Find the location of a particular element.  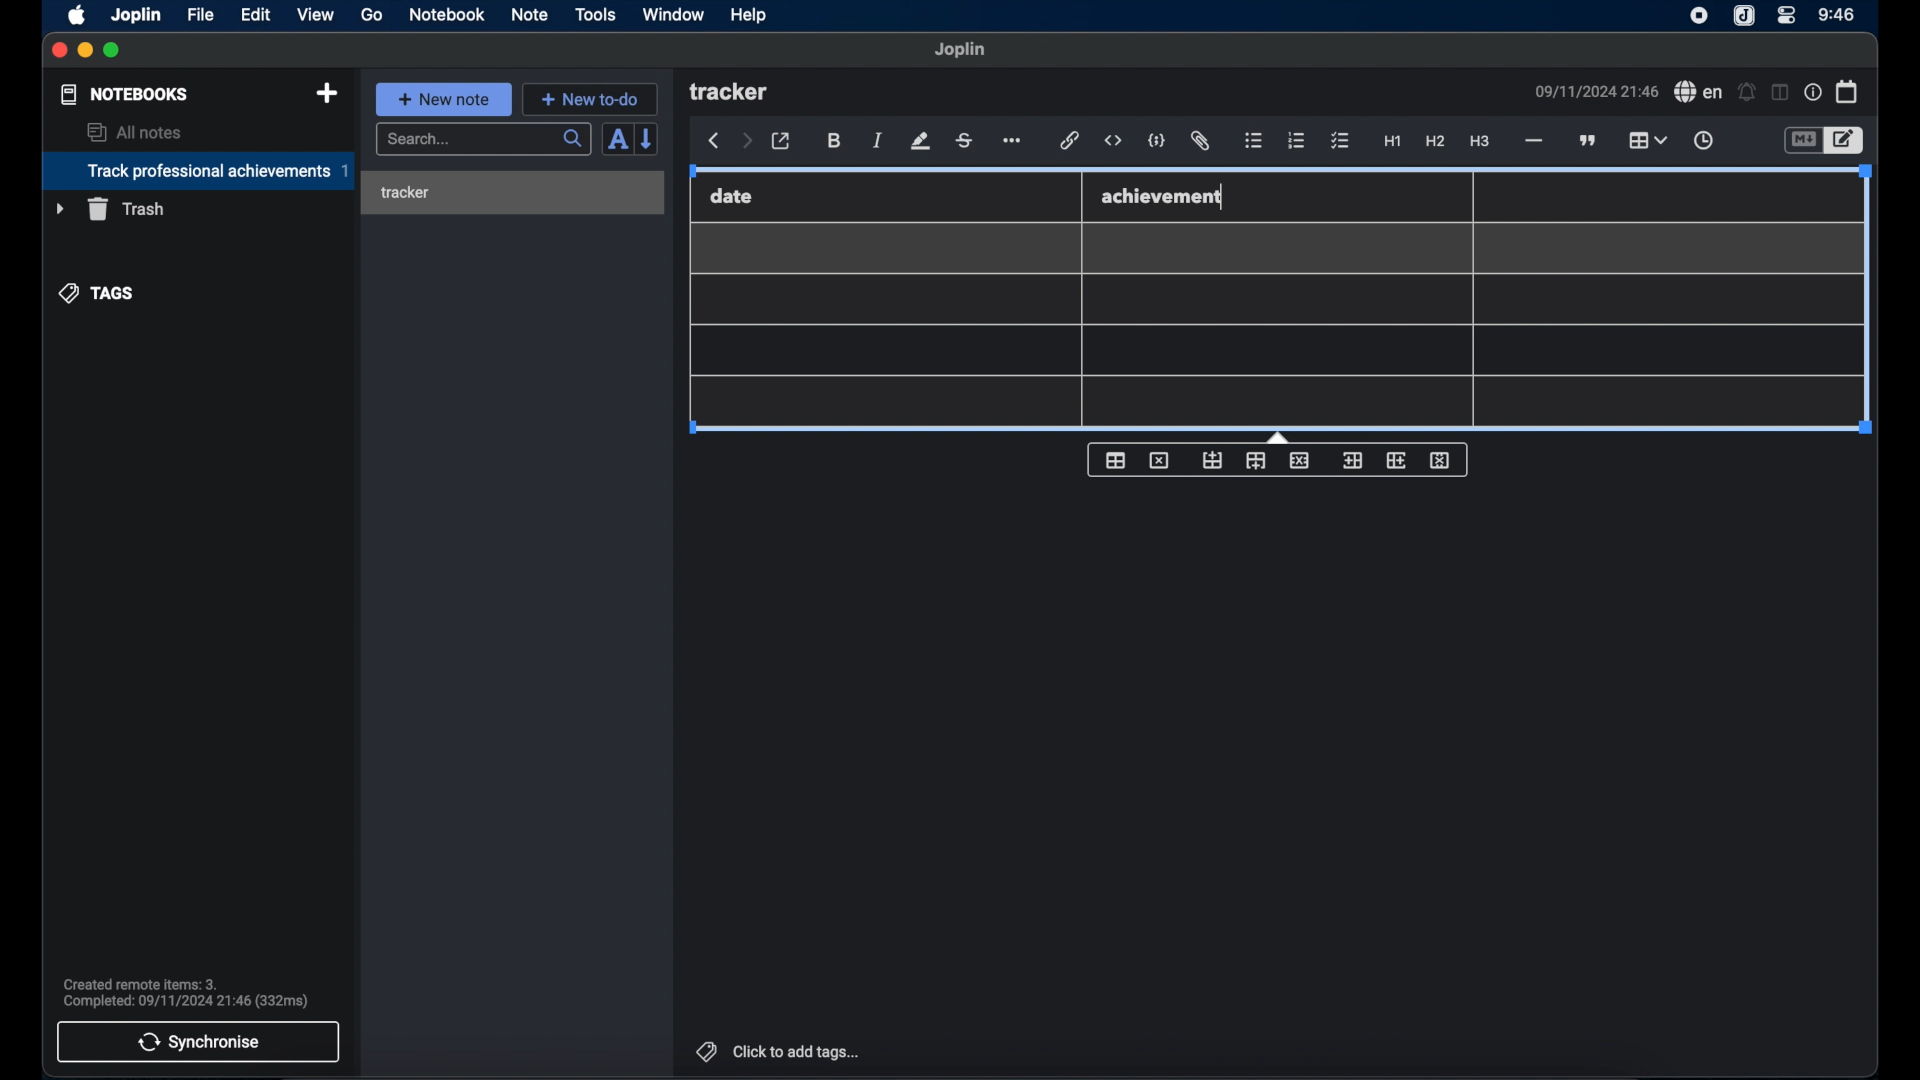

heading 3 is located at coordinates (1481, 142).